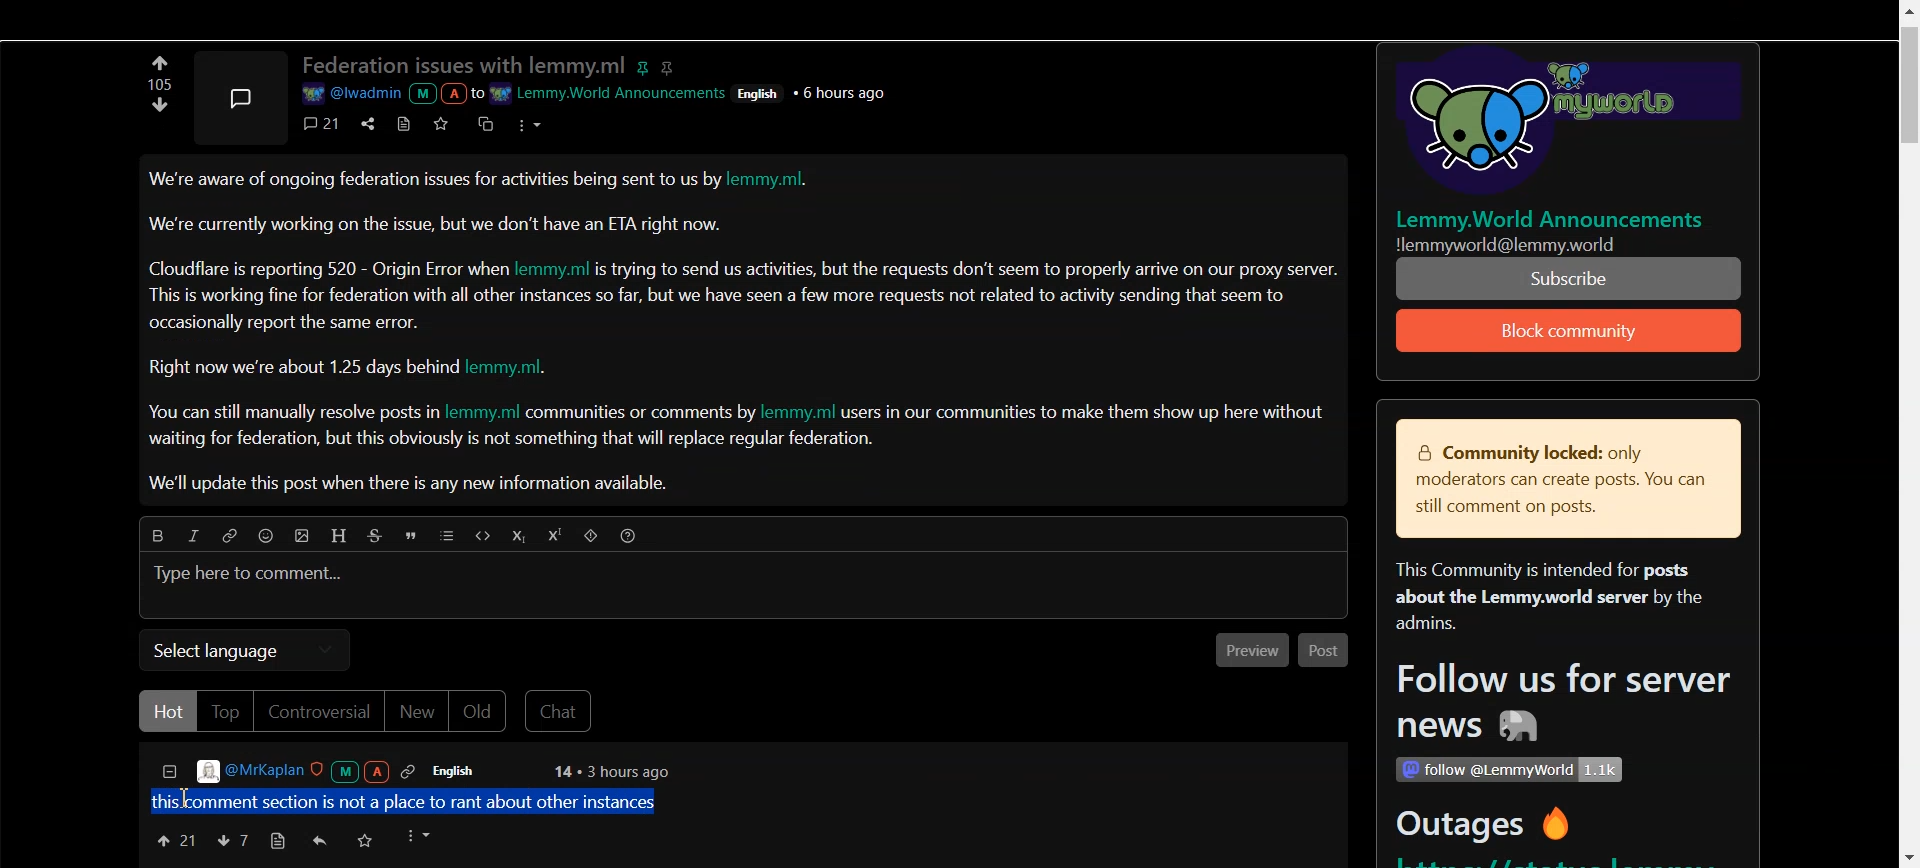 This screenshot has height=868, width=1920. Describe the element at coordinates (642, 414) in the screenshot. I see `communities or comments by` at that location.